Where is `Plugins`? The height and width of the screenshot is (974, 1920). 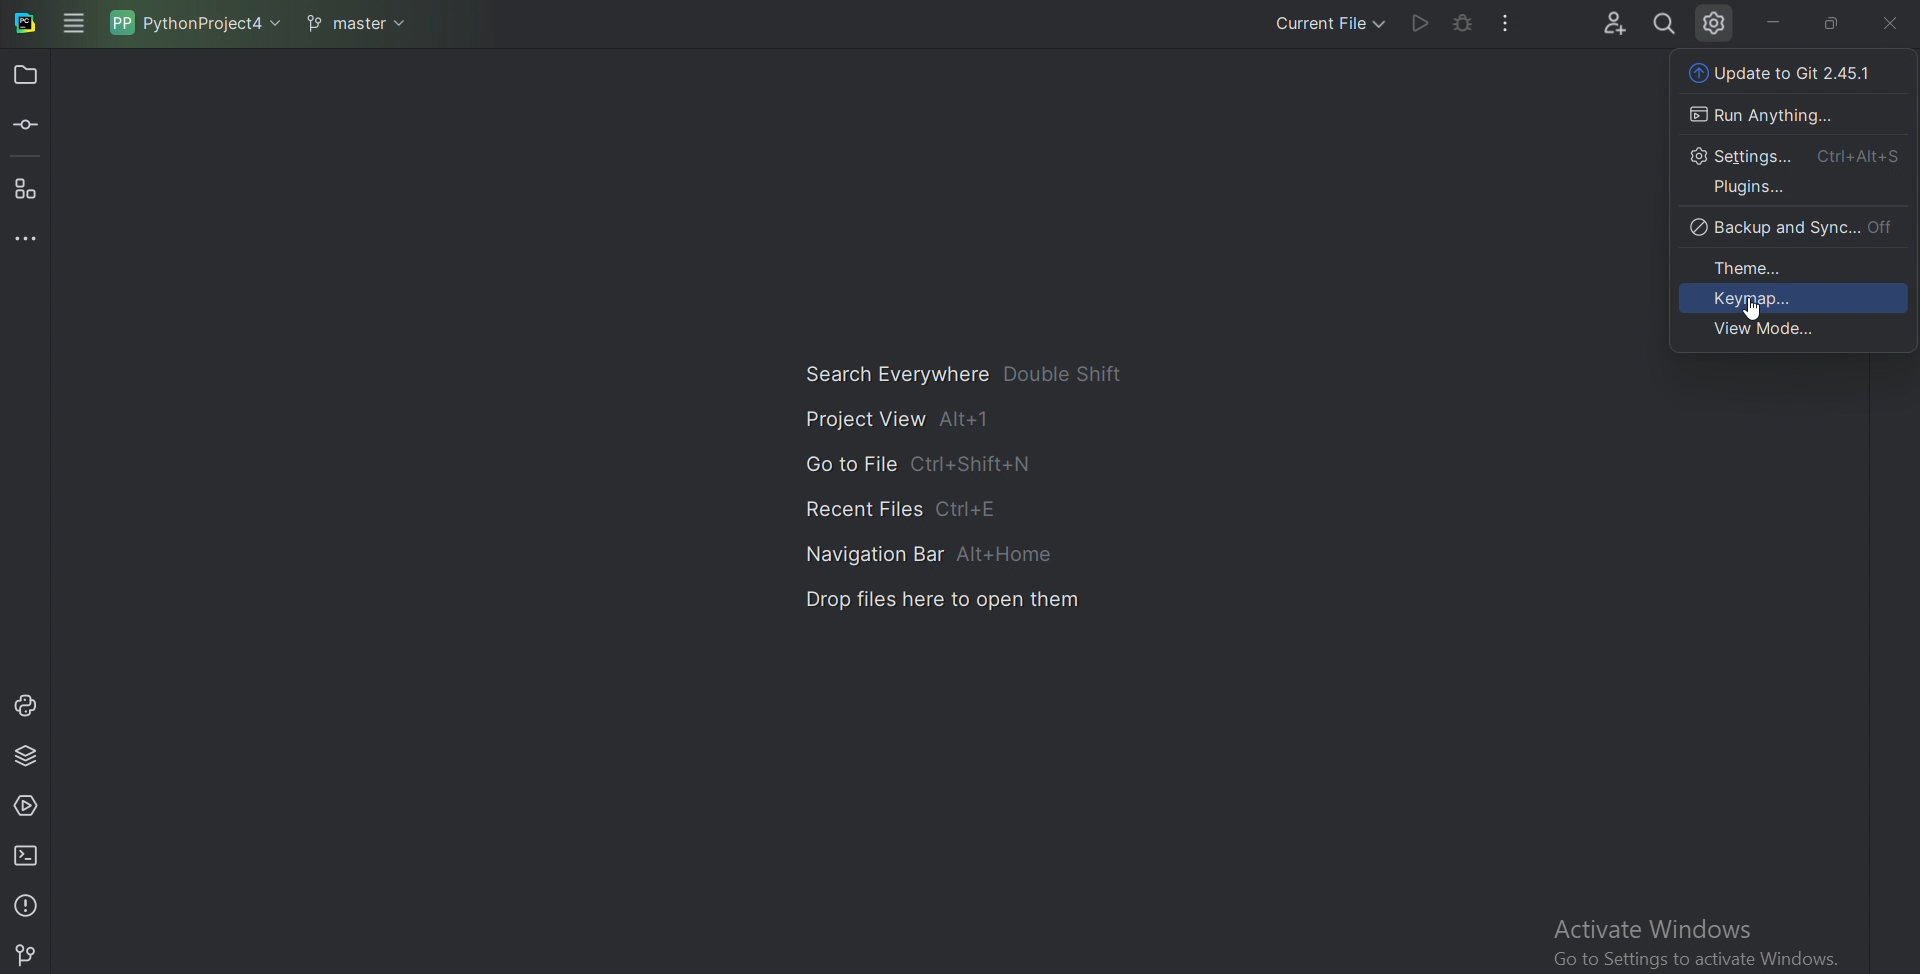 Plugins is located at coordinates (1742, 189).